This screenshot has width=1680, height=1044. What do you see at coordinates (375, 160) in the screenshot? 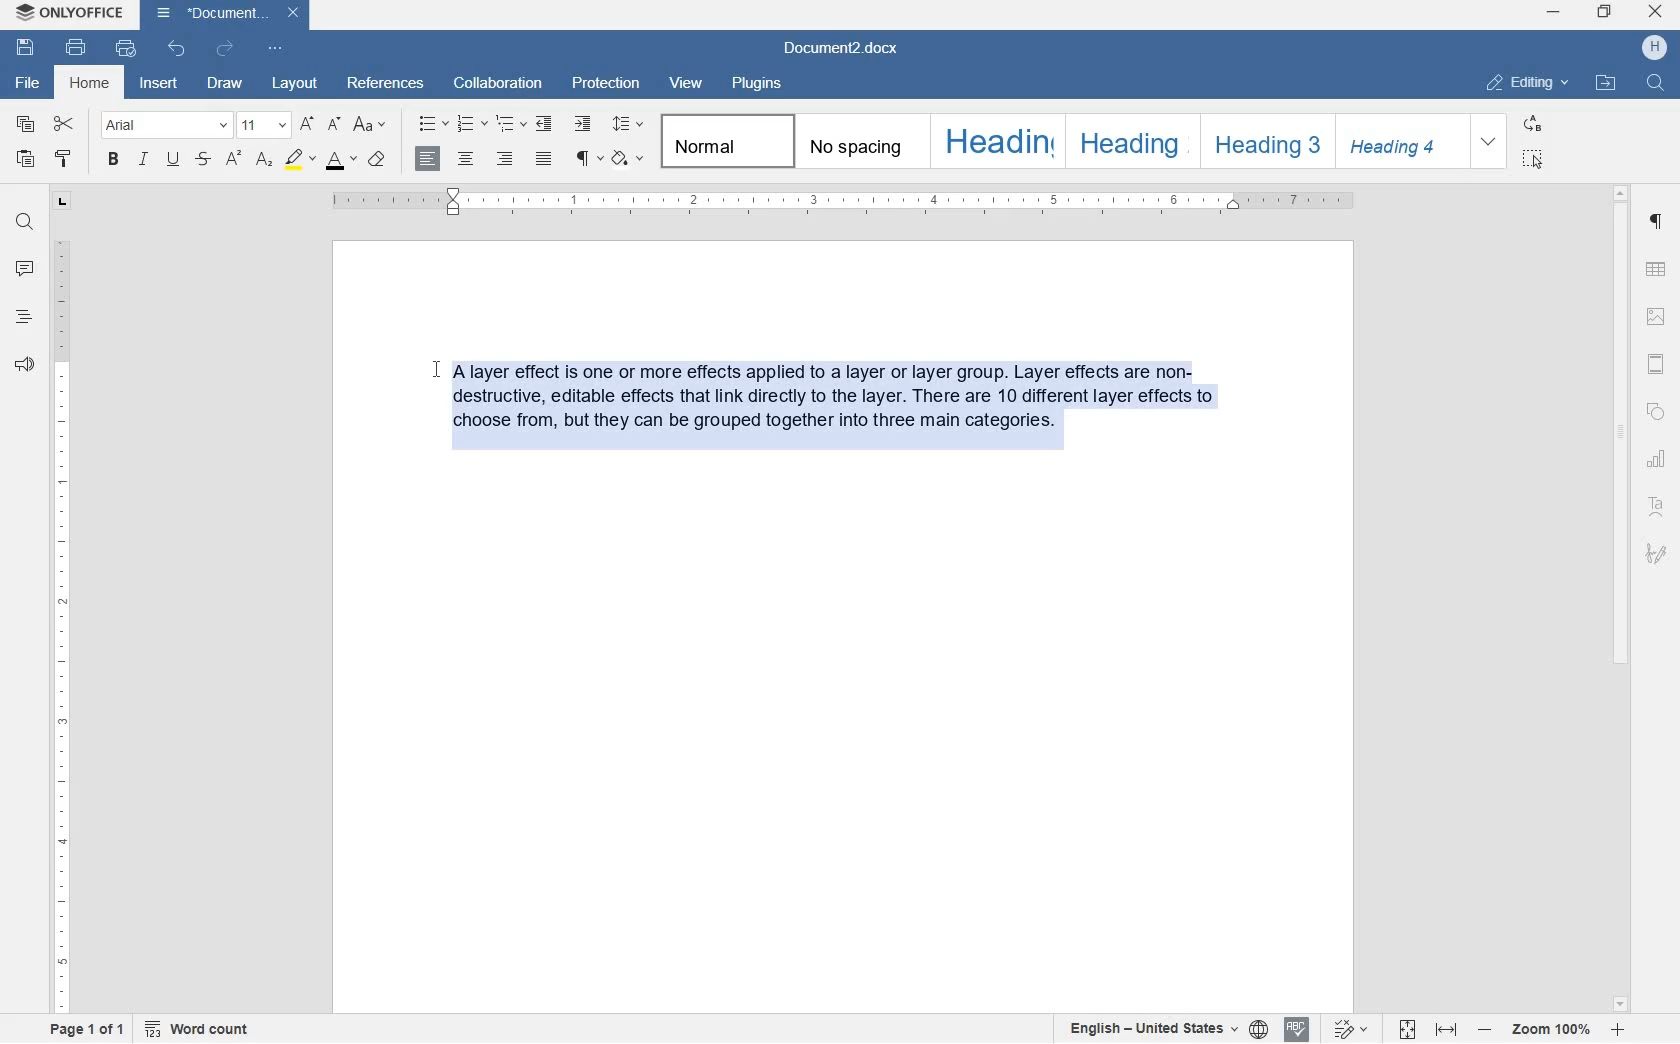
I see `clear style` at bounding box center [375, 160].